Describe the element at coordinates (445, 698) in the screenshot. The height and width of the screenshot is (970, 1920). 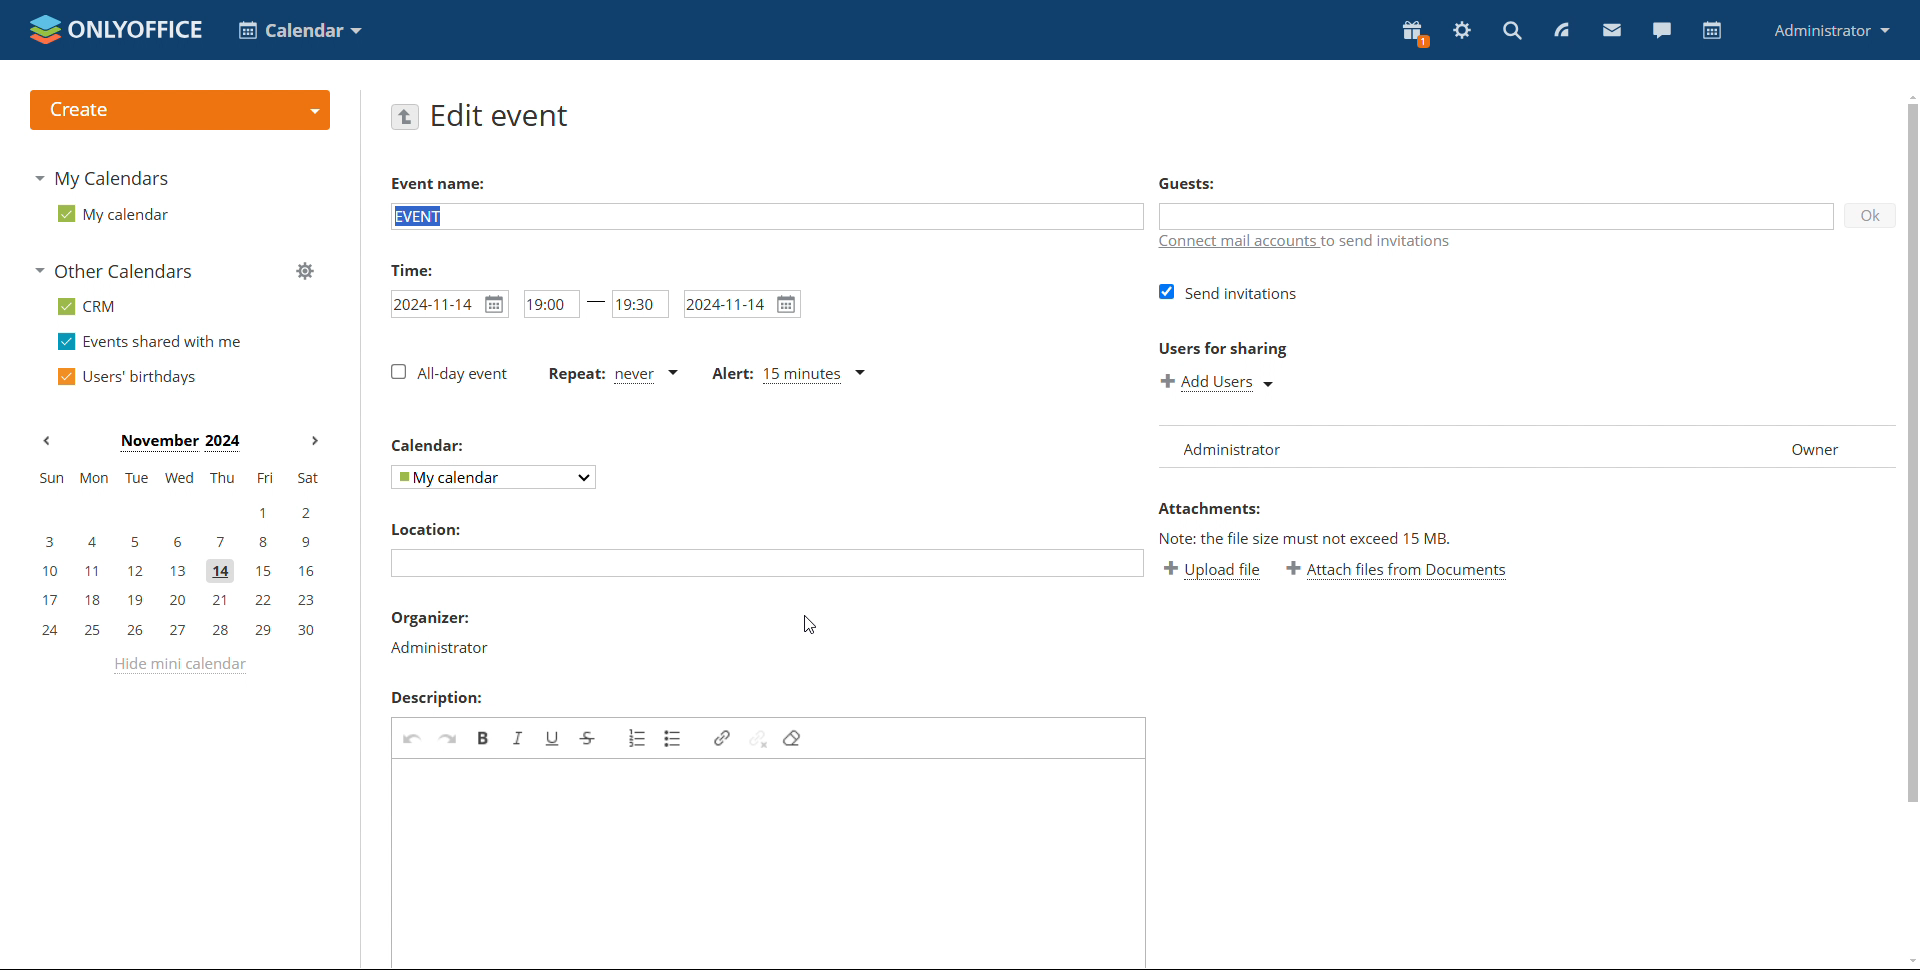
I see `Description` at that location.